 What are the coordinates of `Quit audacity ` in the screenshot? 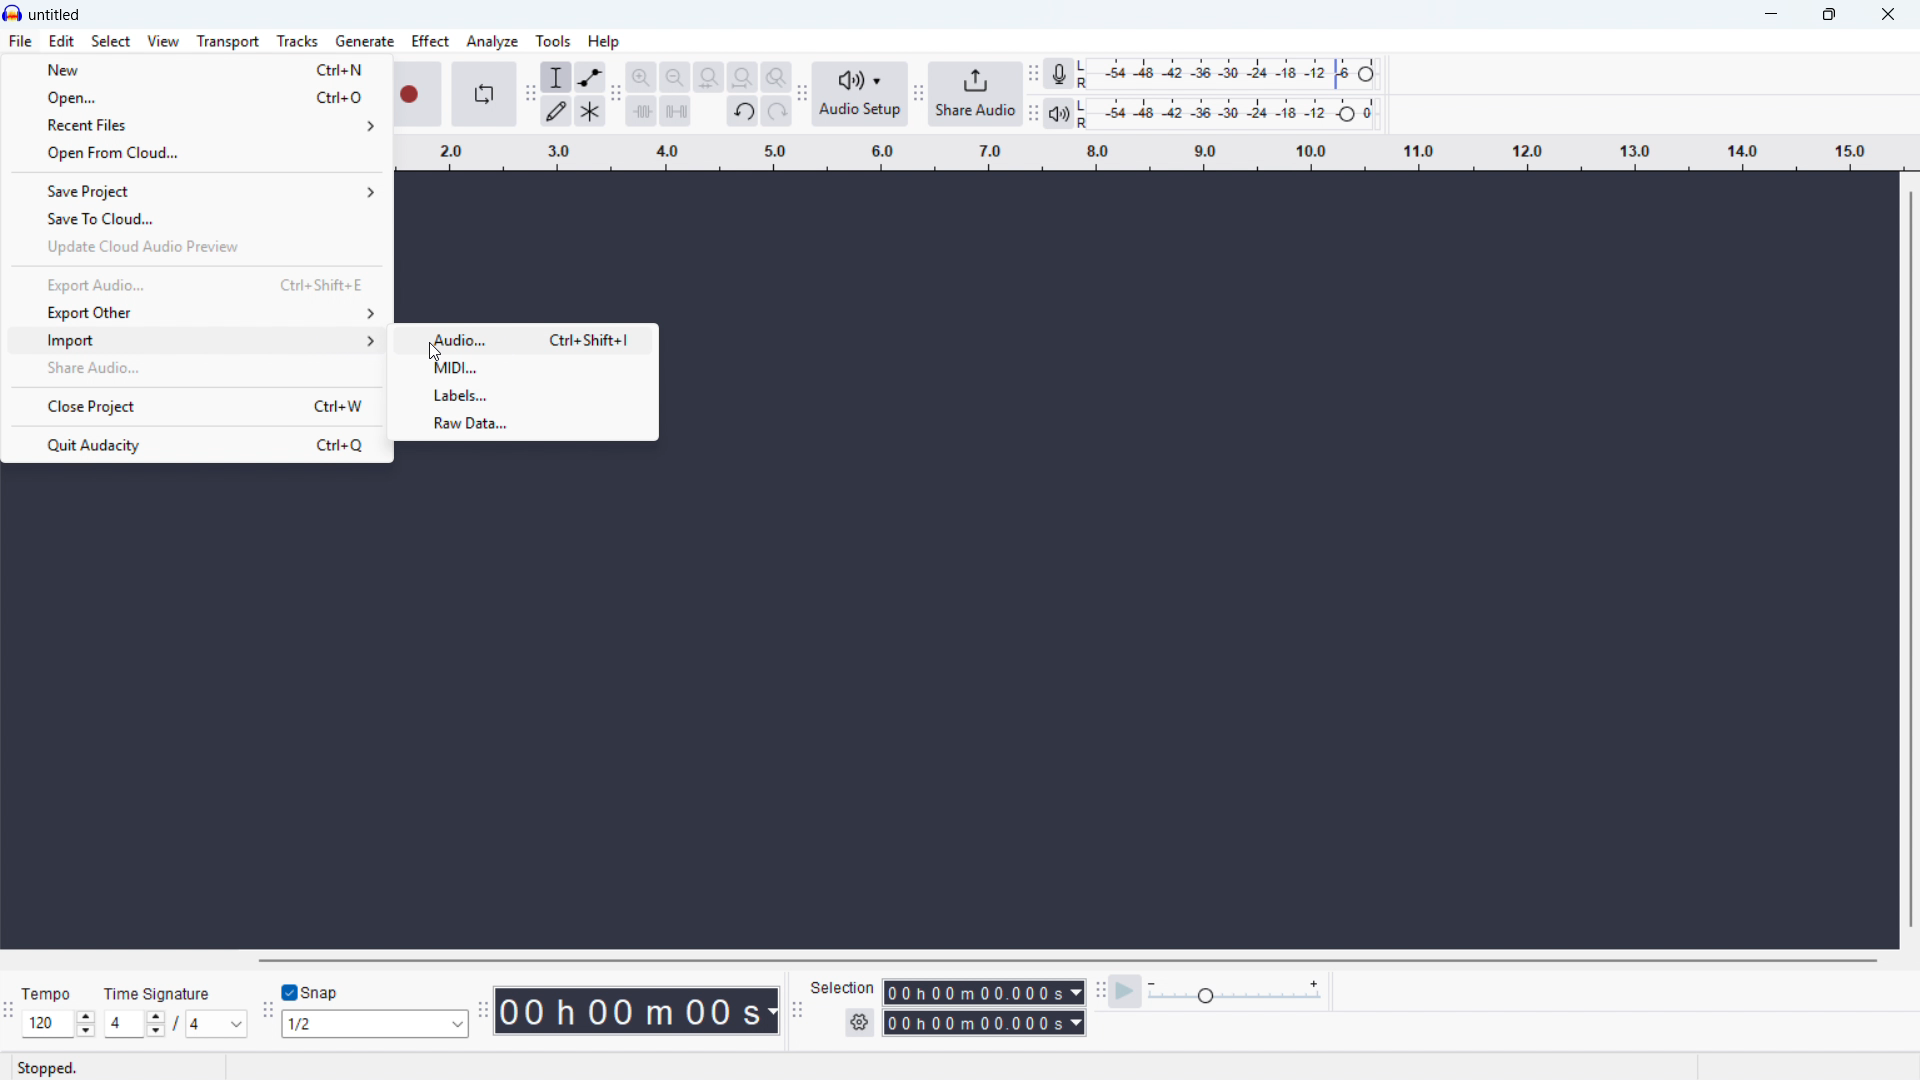 It's located at (194, 446).